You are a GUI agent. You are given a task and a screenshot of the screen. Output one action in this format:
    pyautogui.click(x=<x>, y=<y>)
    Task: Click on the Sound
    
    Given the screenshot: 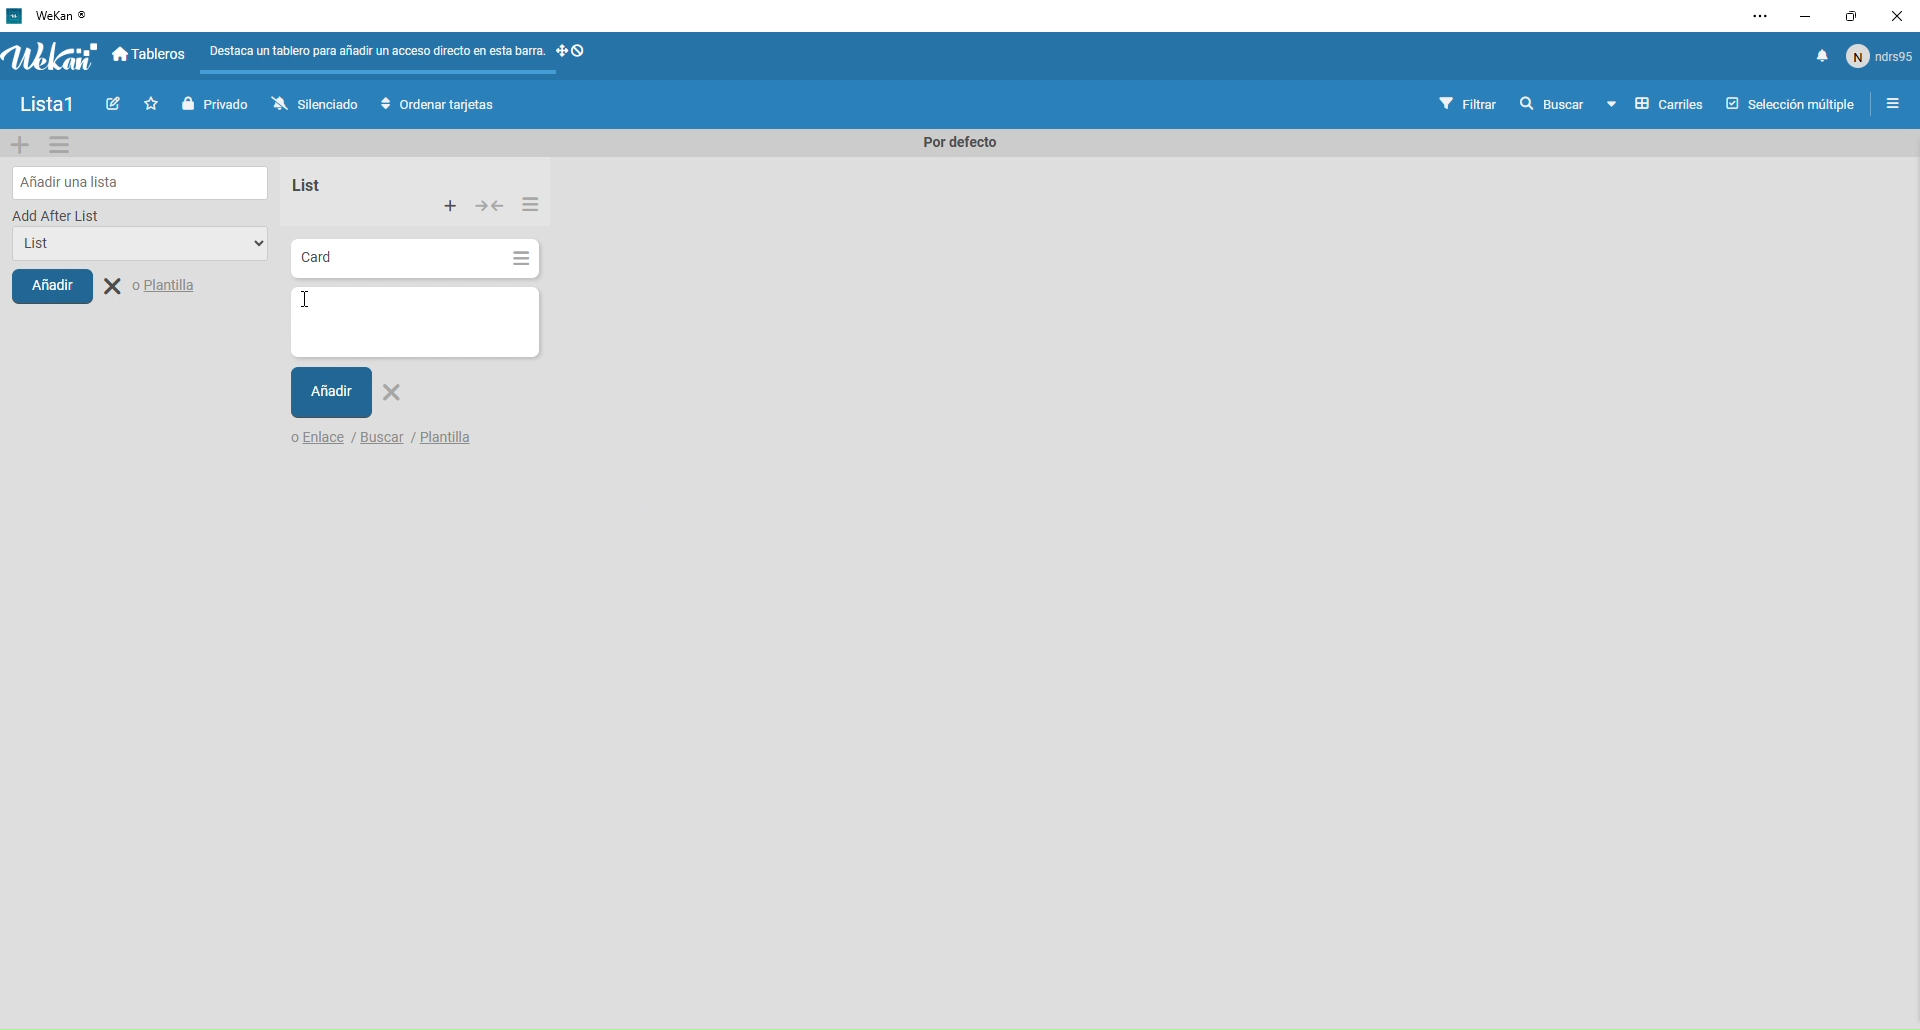 What is the action you would take?
    pyautogui.click(x=1822, y=57)
    